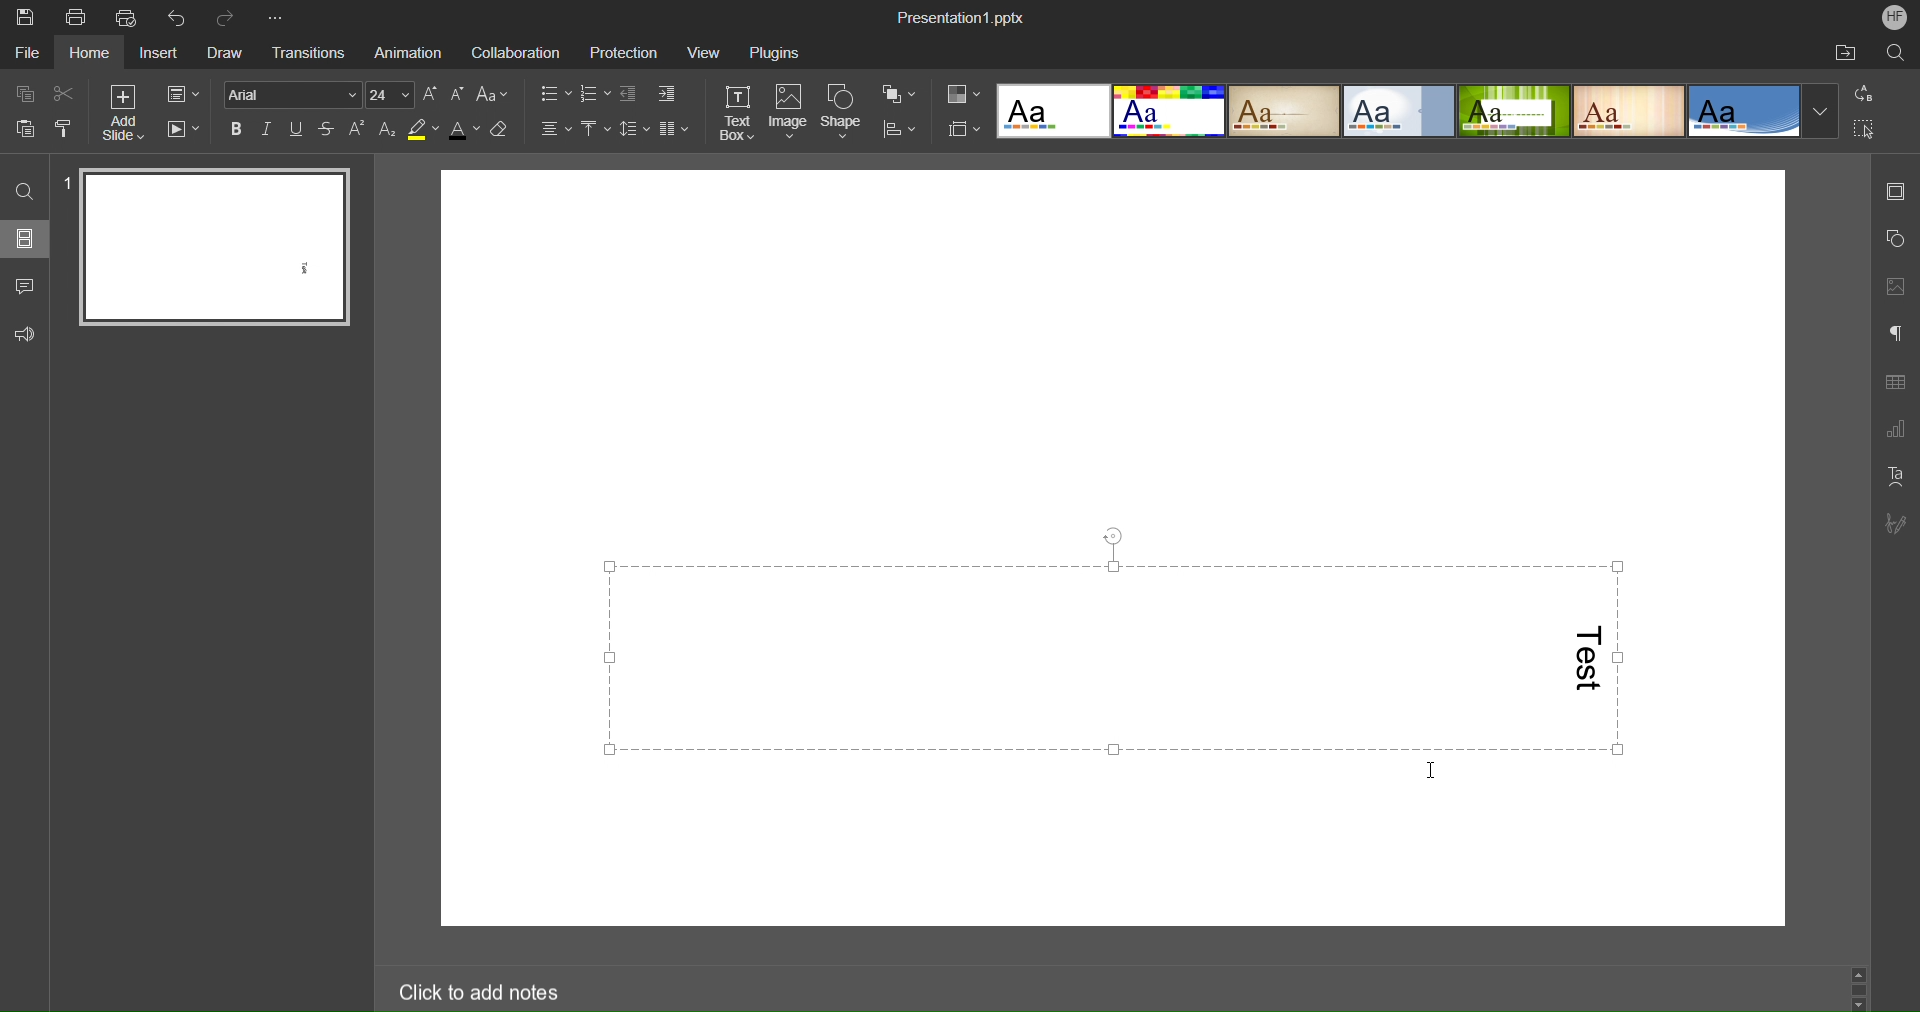 Image resolution: width=1920 pixels, height=1012 pixels. I want to click on Graph Settings, so click(1896, 430).